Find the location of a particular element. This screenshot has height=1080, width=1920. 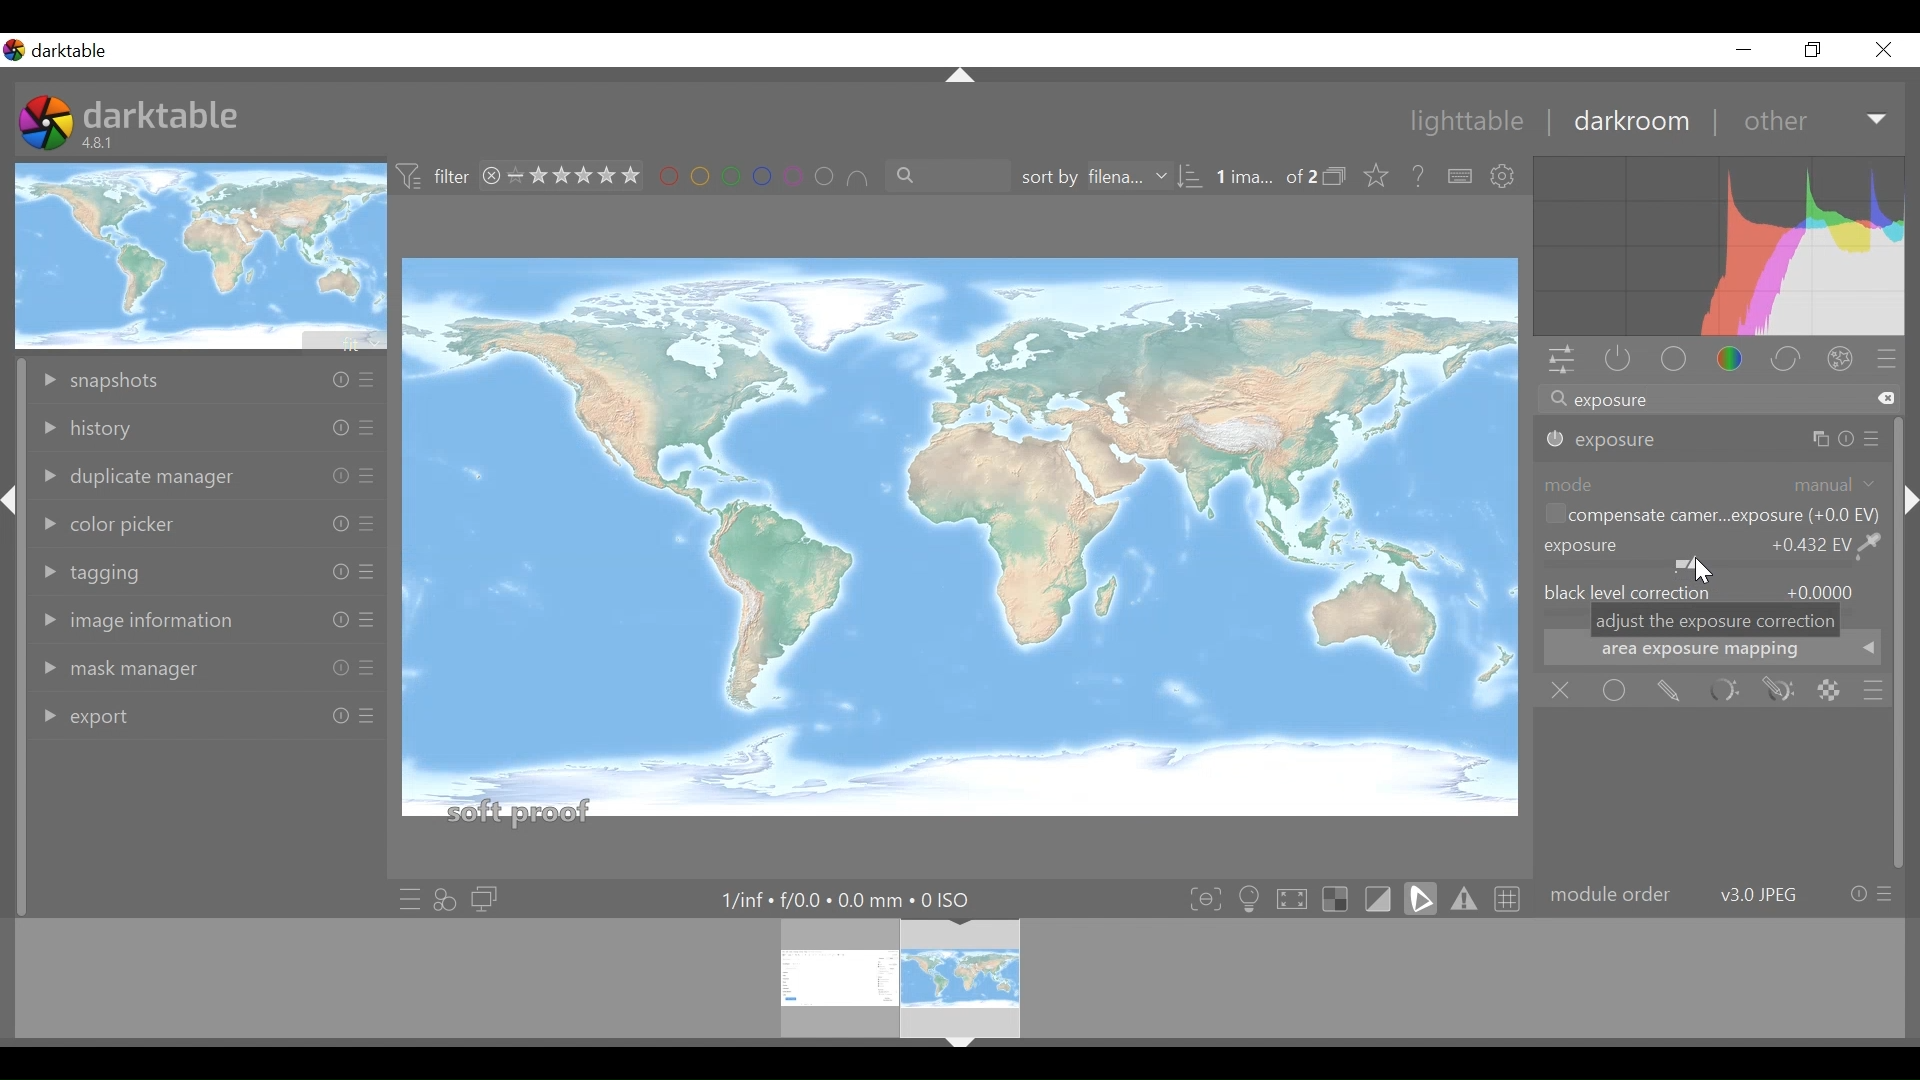

quick access for appyling any of styles  is located at coordinates (445, 900).